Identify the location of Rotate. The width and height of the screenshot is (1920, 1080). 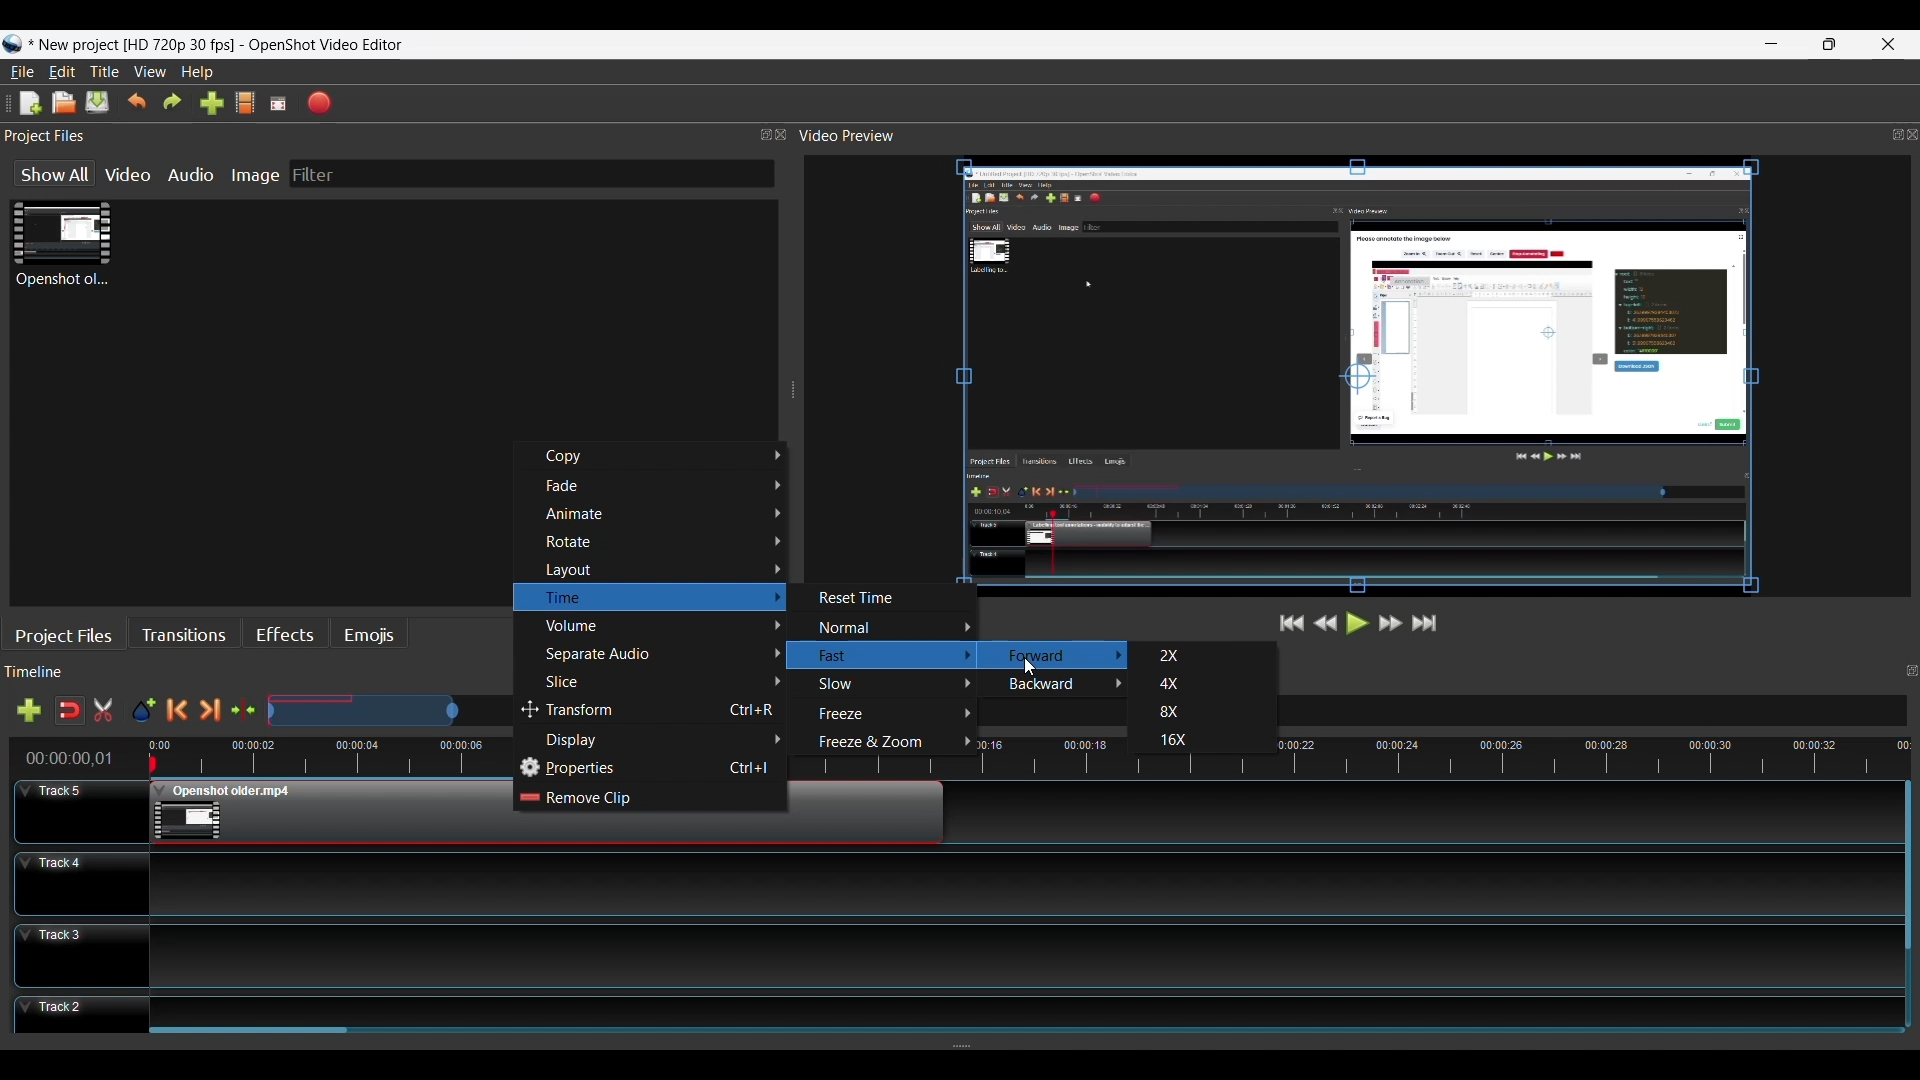
(663, 543).